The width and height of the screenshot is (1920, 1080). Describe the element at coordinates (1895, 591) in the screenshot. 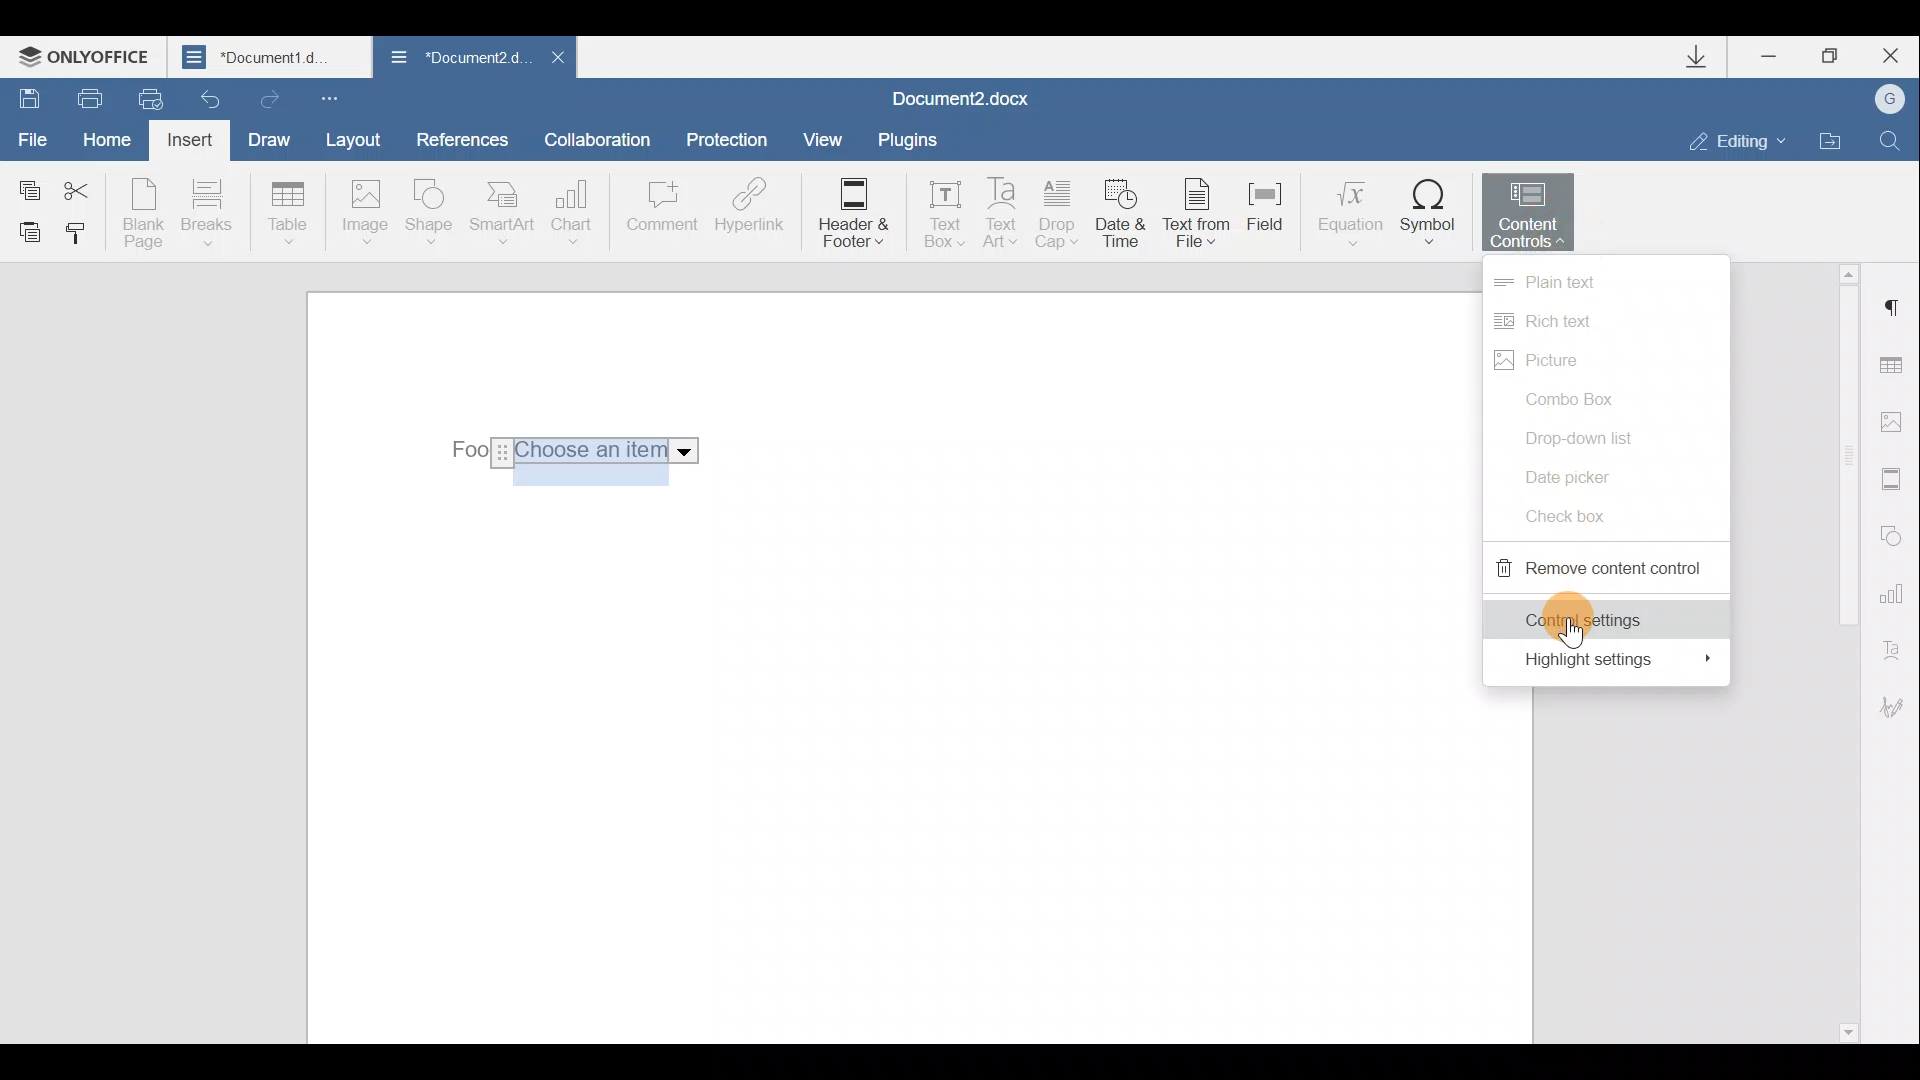

I see `Chart settings` at that location.